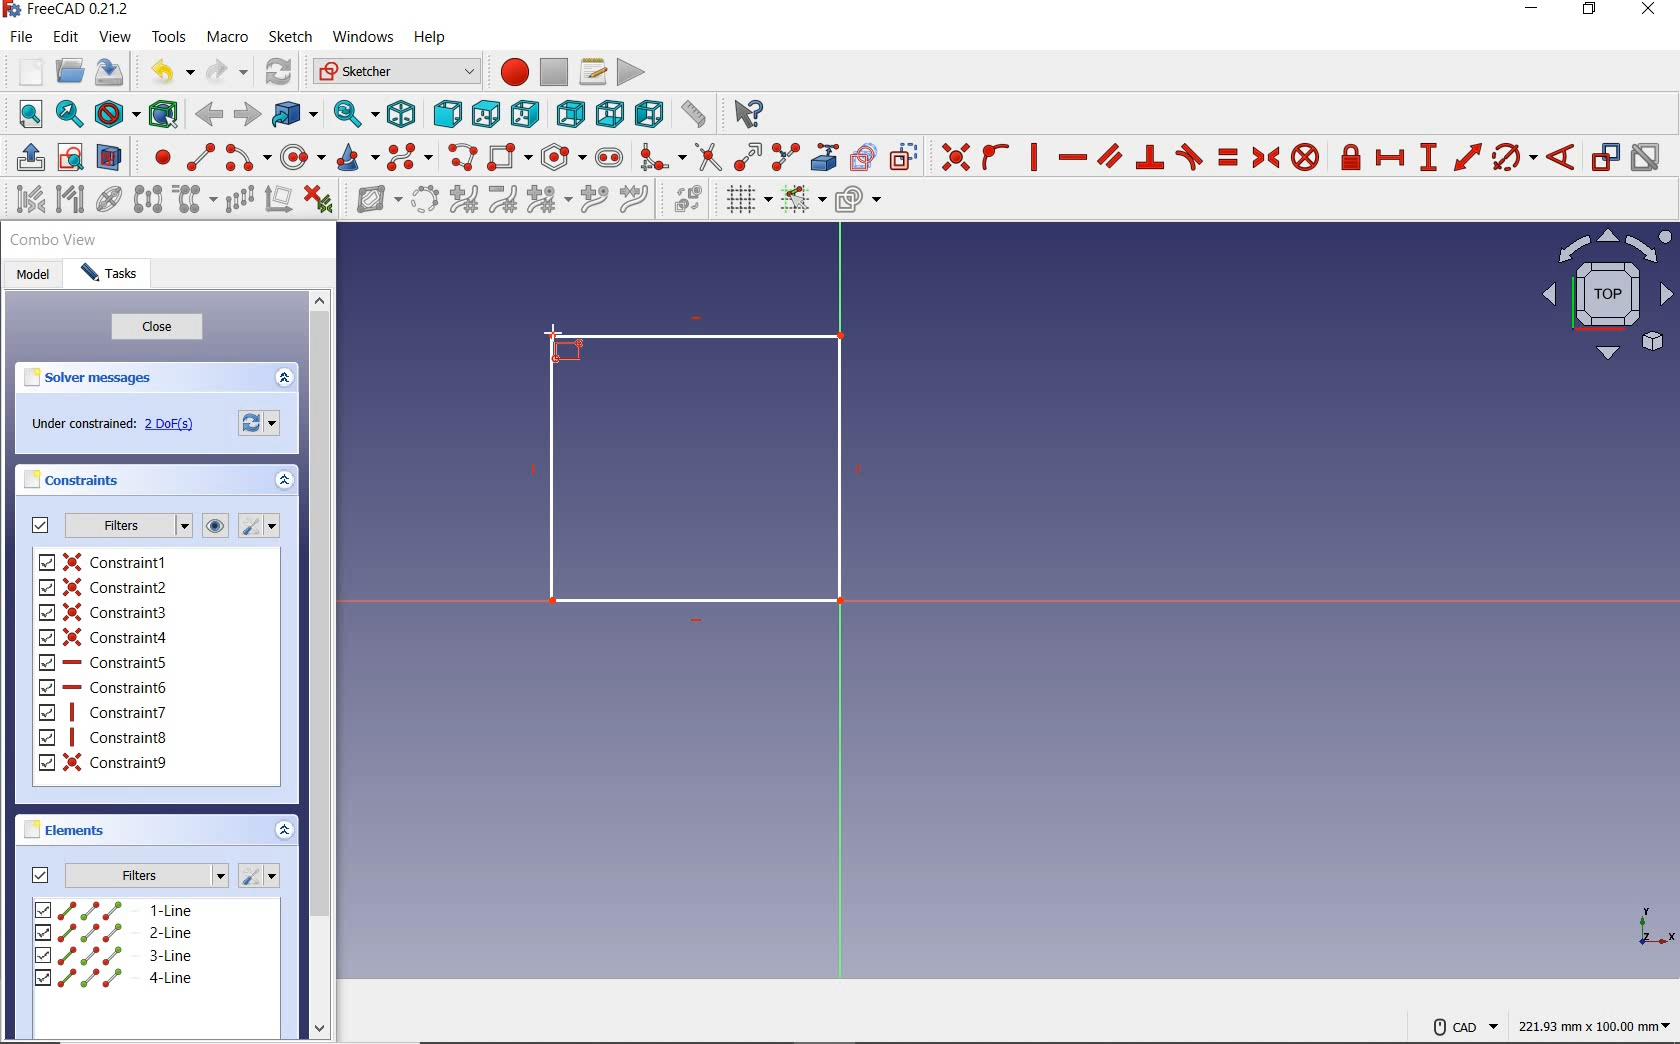 The width and height of the screenshot is (1680, 1044). I want to click on what's this?, so click(749, 115).